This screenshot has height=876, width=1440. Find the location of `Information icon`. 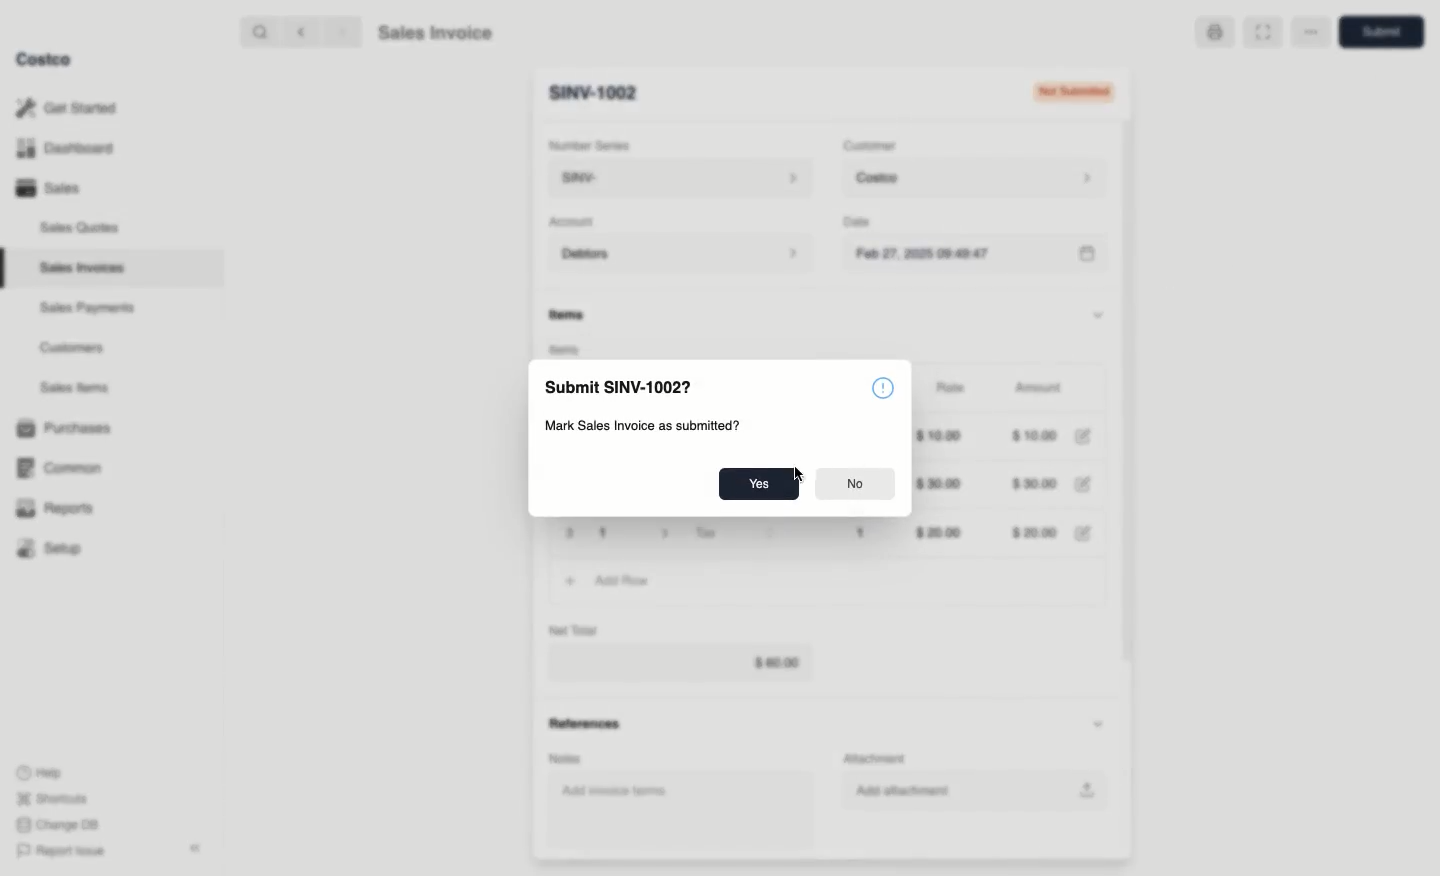

Information icon is located at coordinates (881, 388).